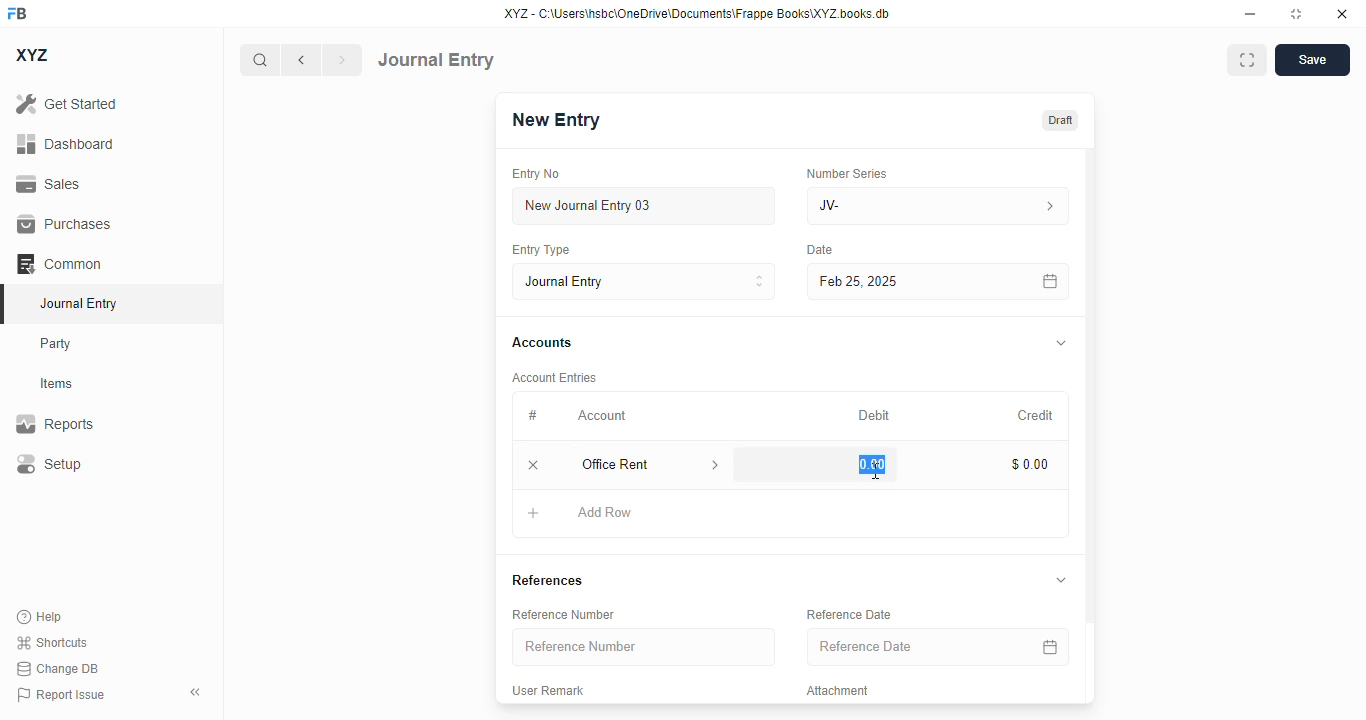  What do you see at coordinates (821, 250) in the screenshot?
I see `date` at bounding box center [821, 250].